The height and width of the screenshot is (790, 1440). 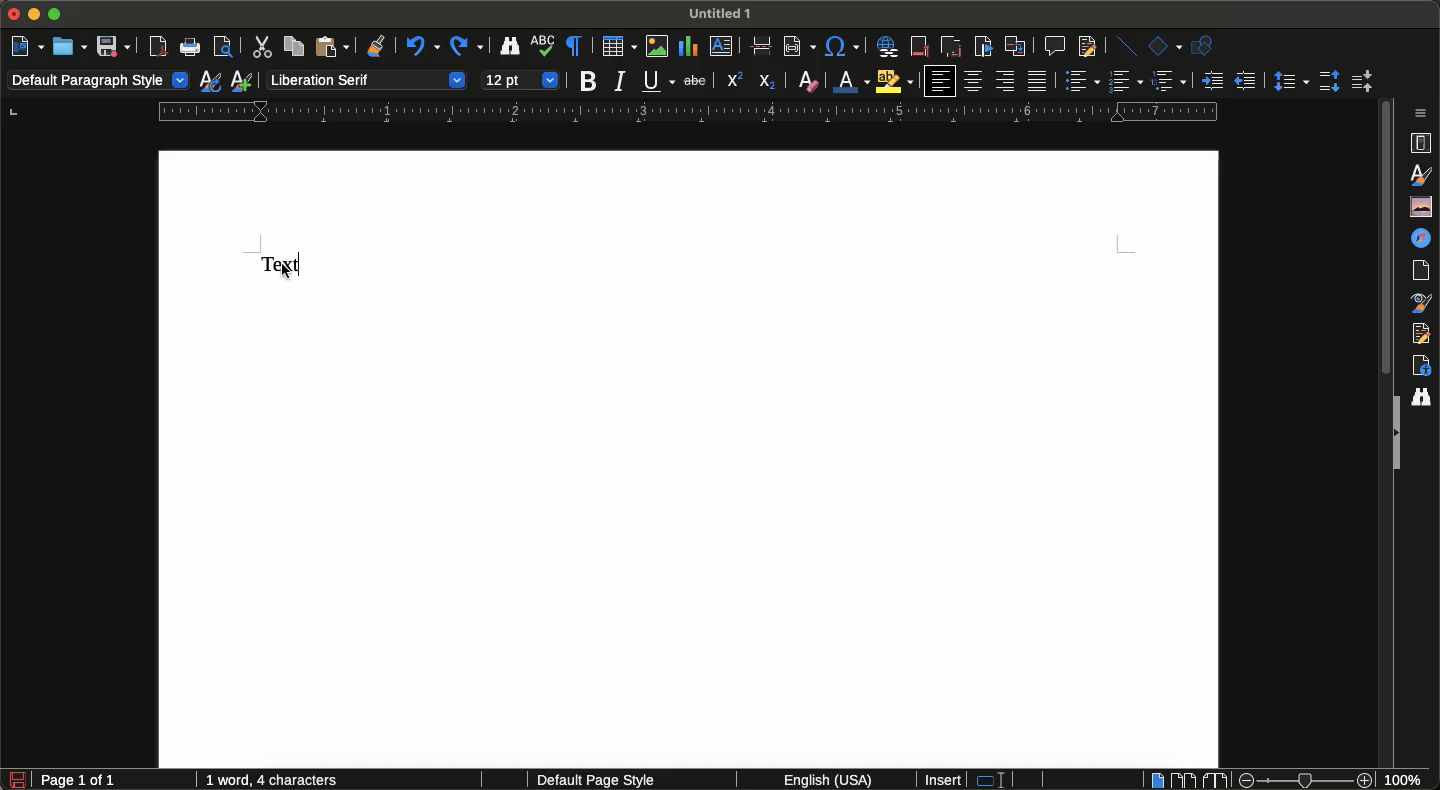 I want to click on Insert footnote, so click(x=920, y=48).